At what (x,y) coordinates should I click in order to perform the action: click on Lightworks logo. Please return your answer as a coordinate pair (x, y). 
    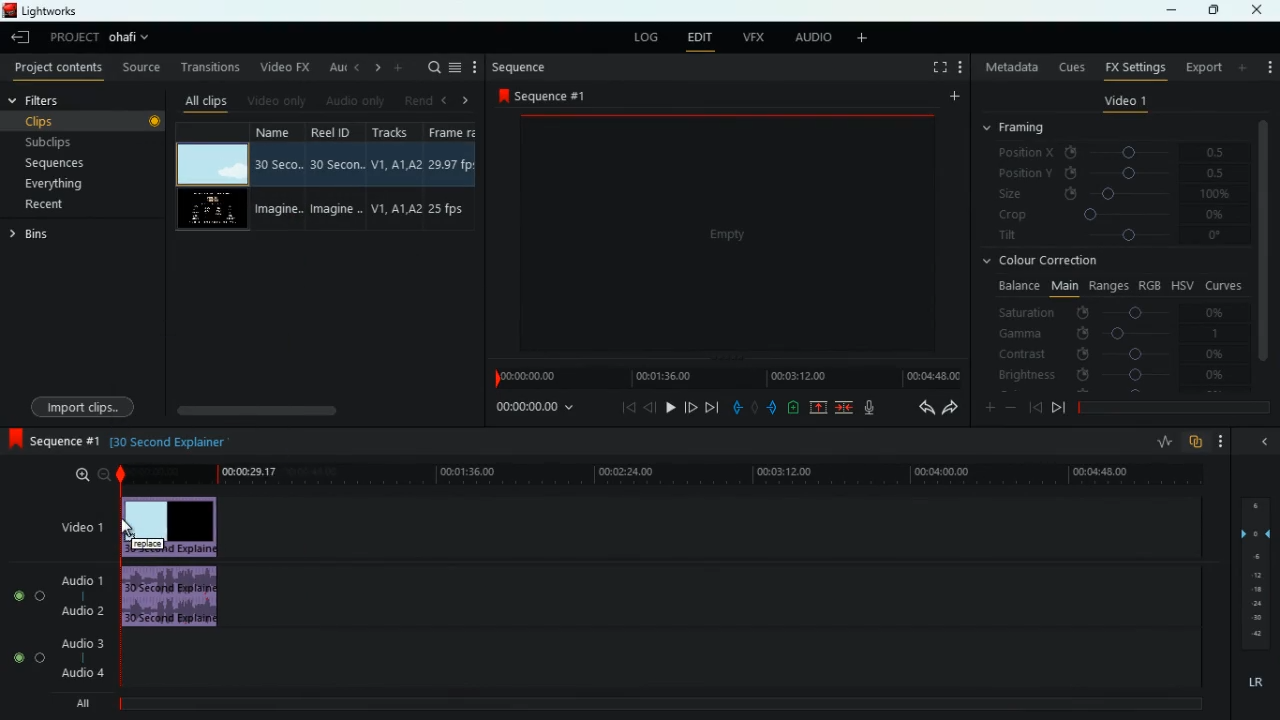
    Looking at the image, I should click on (10, 10).